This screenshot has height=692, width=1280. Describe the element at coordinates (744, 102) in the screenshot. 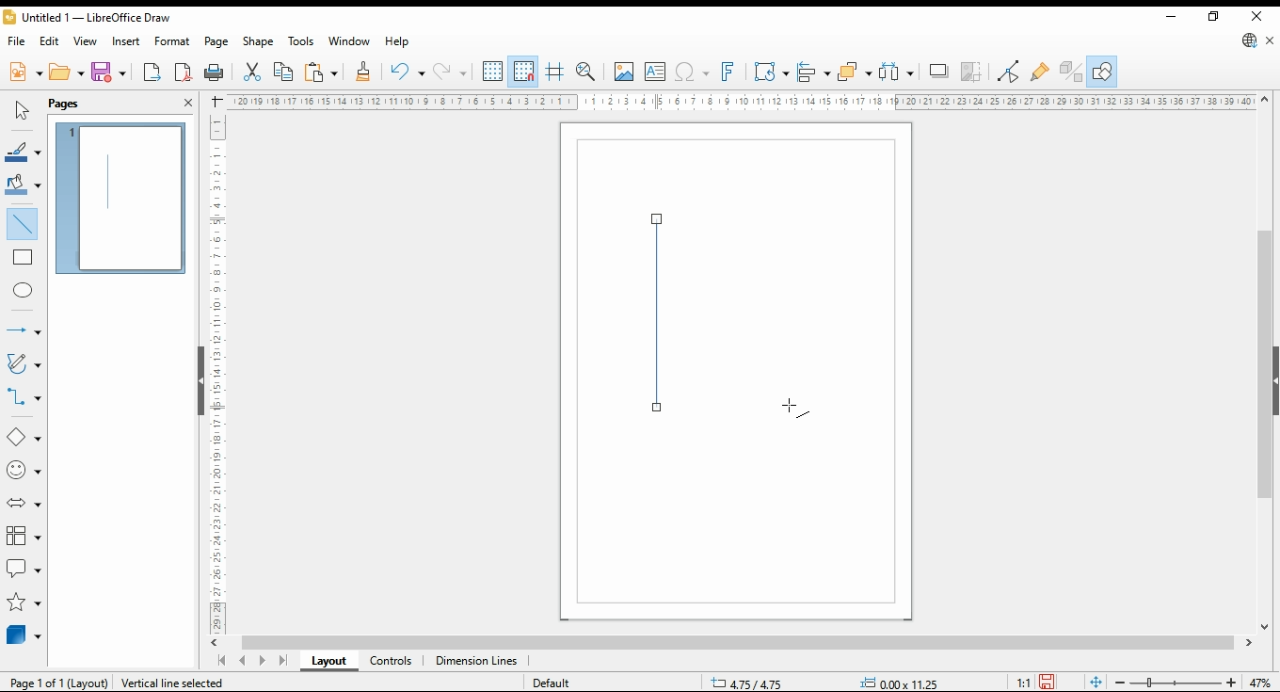

I see `horizontall scale` at that location.